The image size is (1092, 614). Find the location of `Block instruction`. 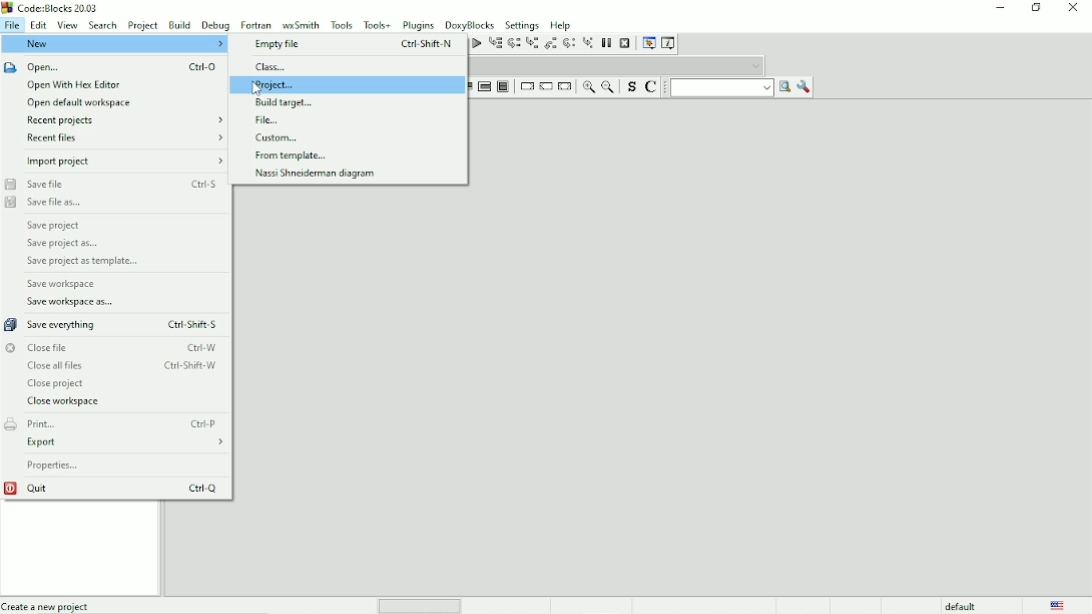

Block instruction is located at coordinates (503, 87).